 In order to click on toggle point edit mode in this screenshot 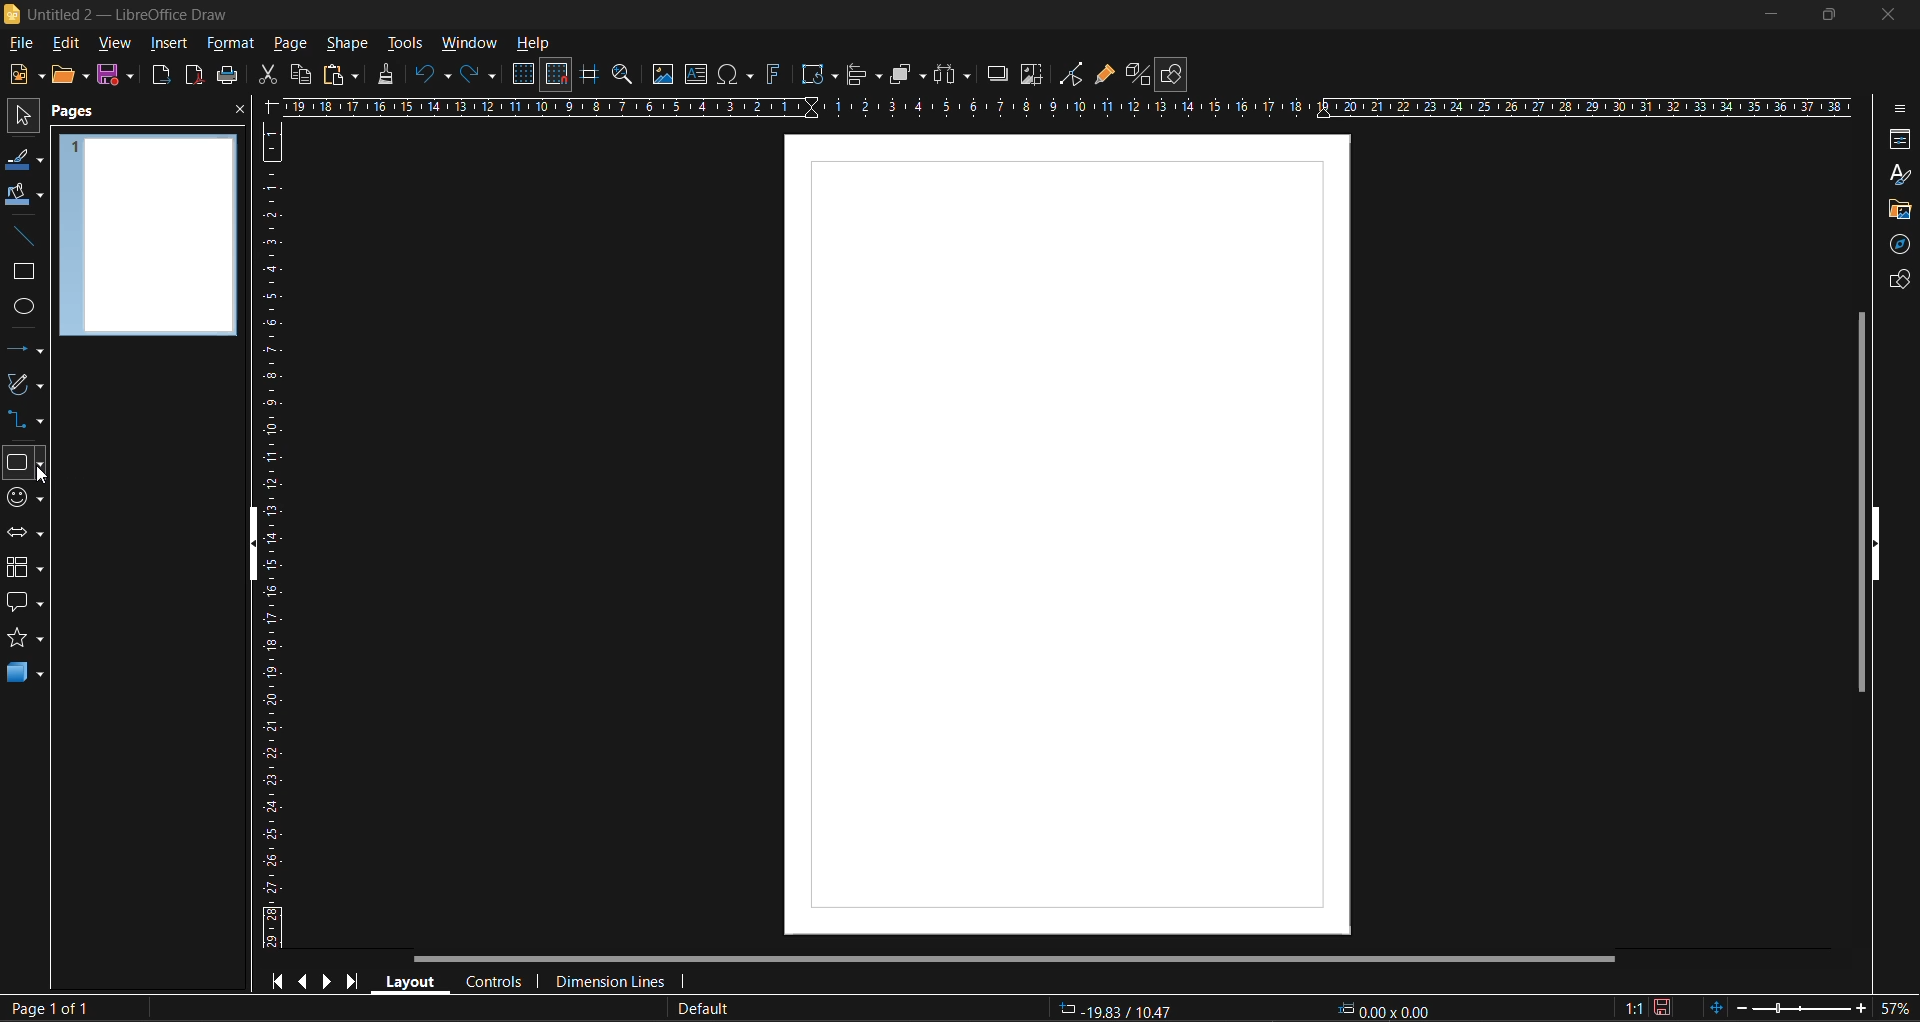, I will do `click(1074, 75)`.